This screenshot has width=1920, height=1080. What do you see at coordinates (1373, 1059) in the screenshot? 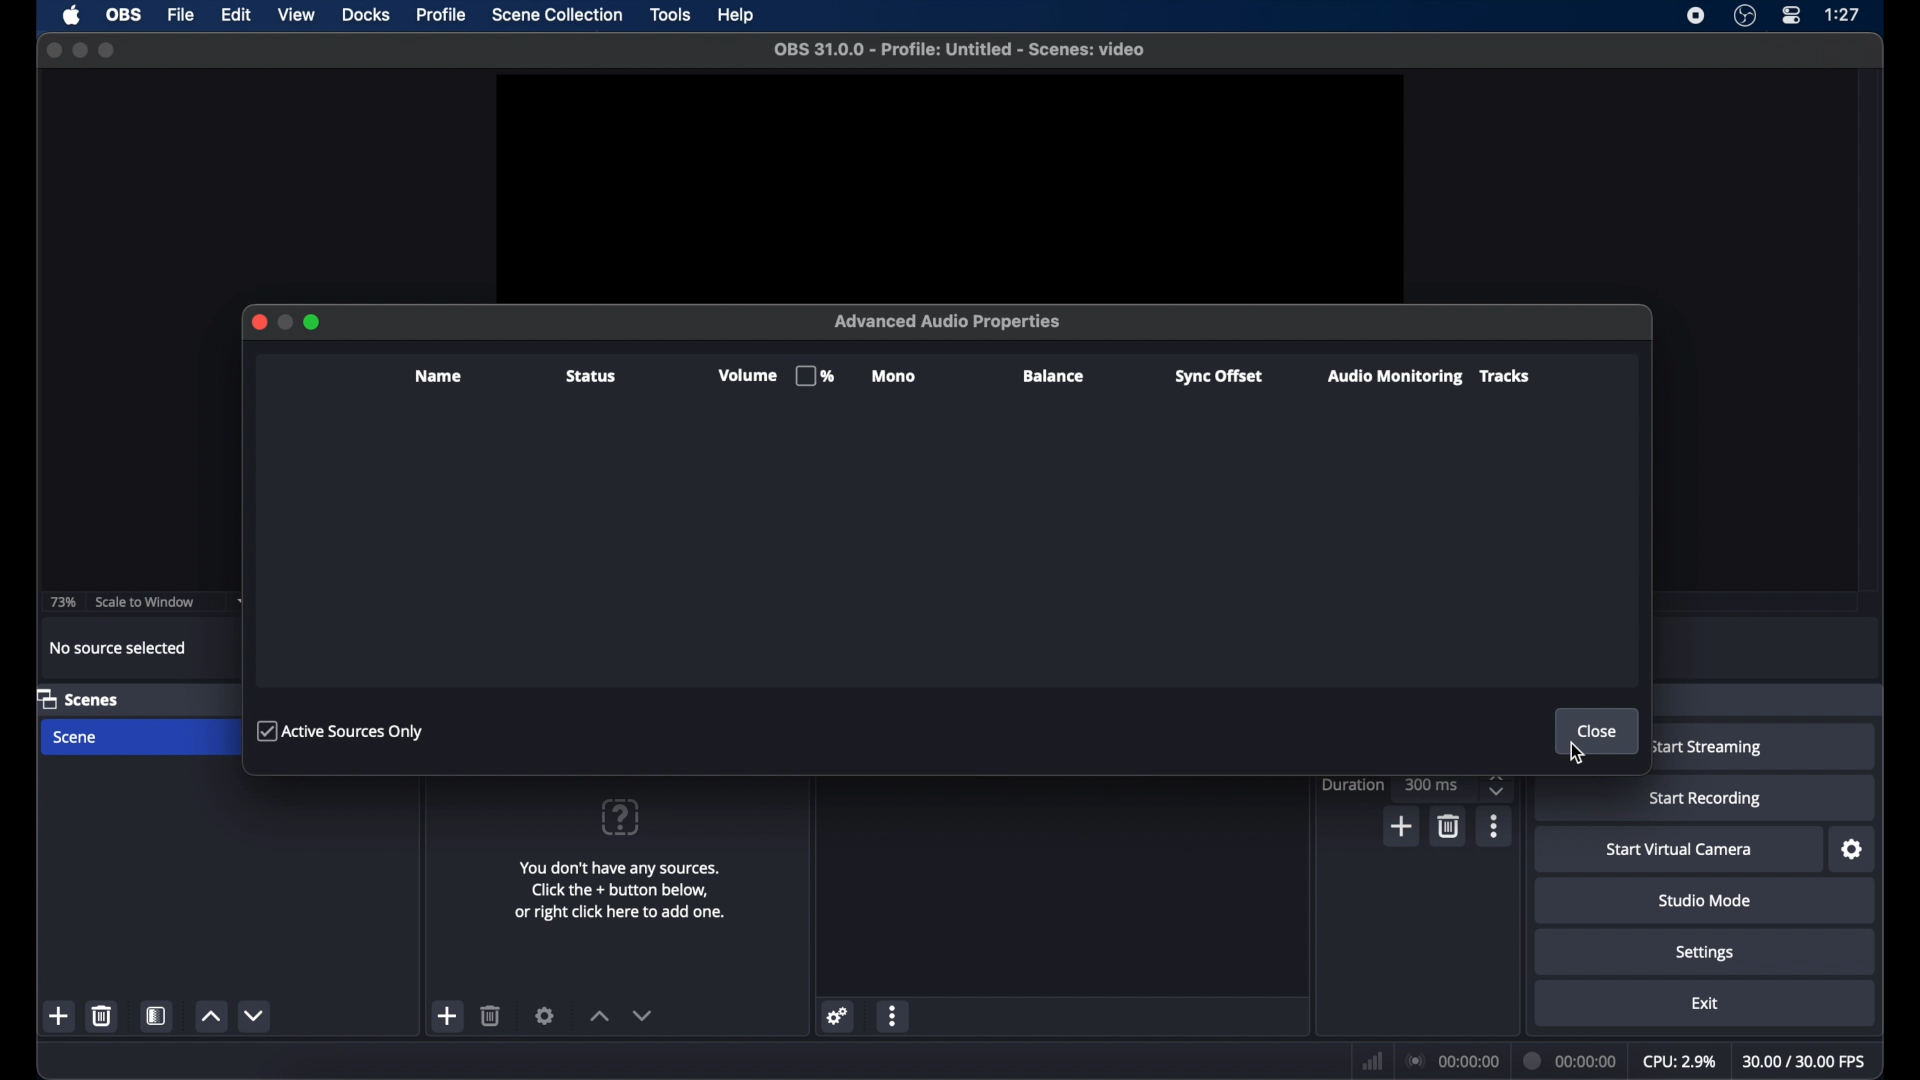
I see `network` at bounding box center [1373, 1059].